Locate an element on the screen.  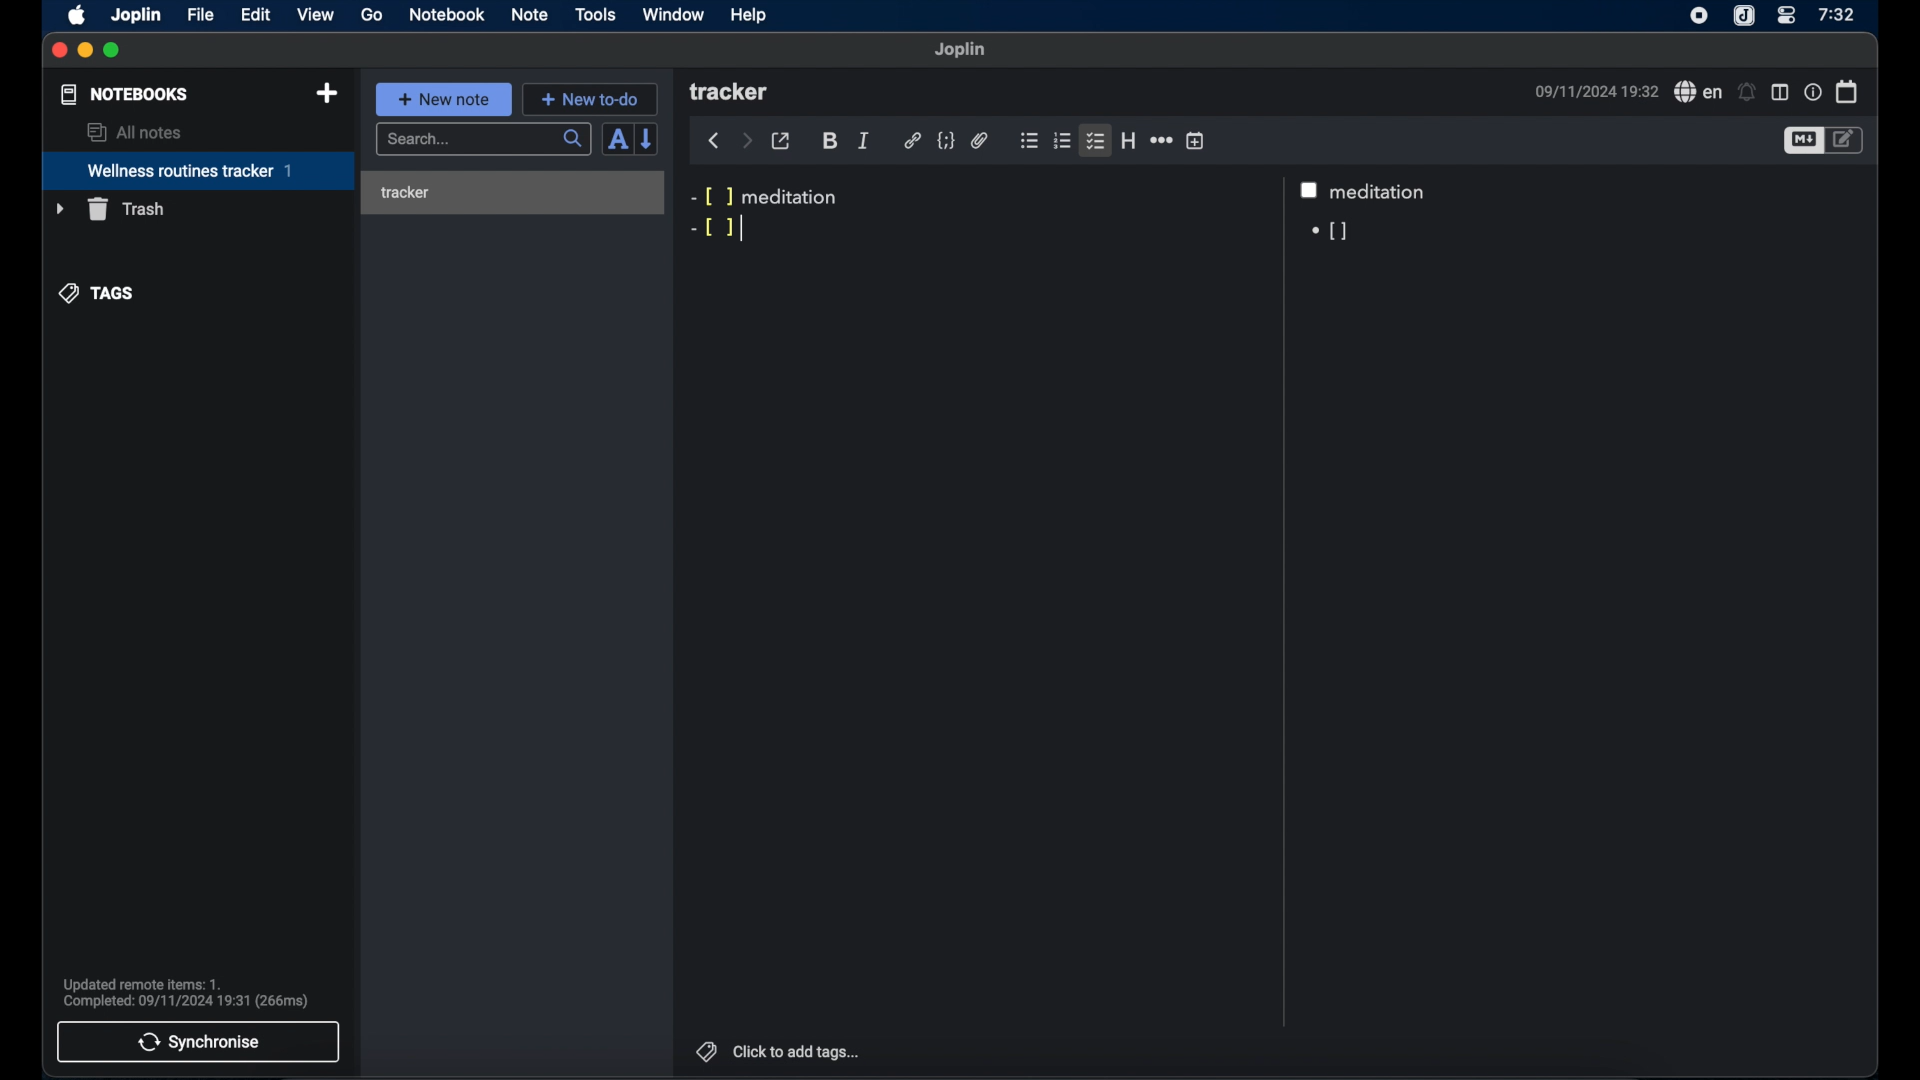
reverse sort order is located at coordinates (648, 139).